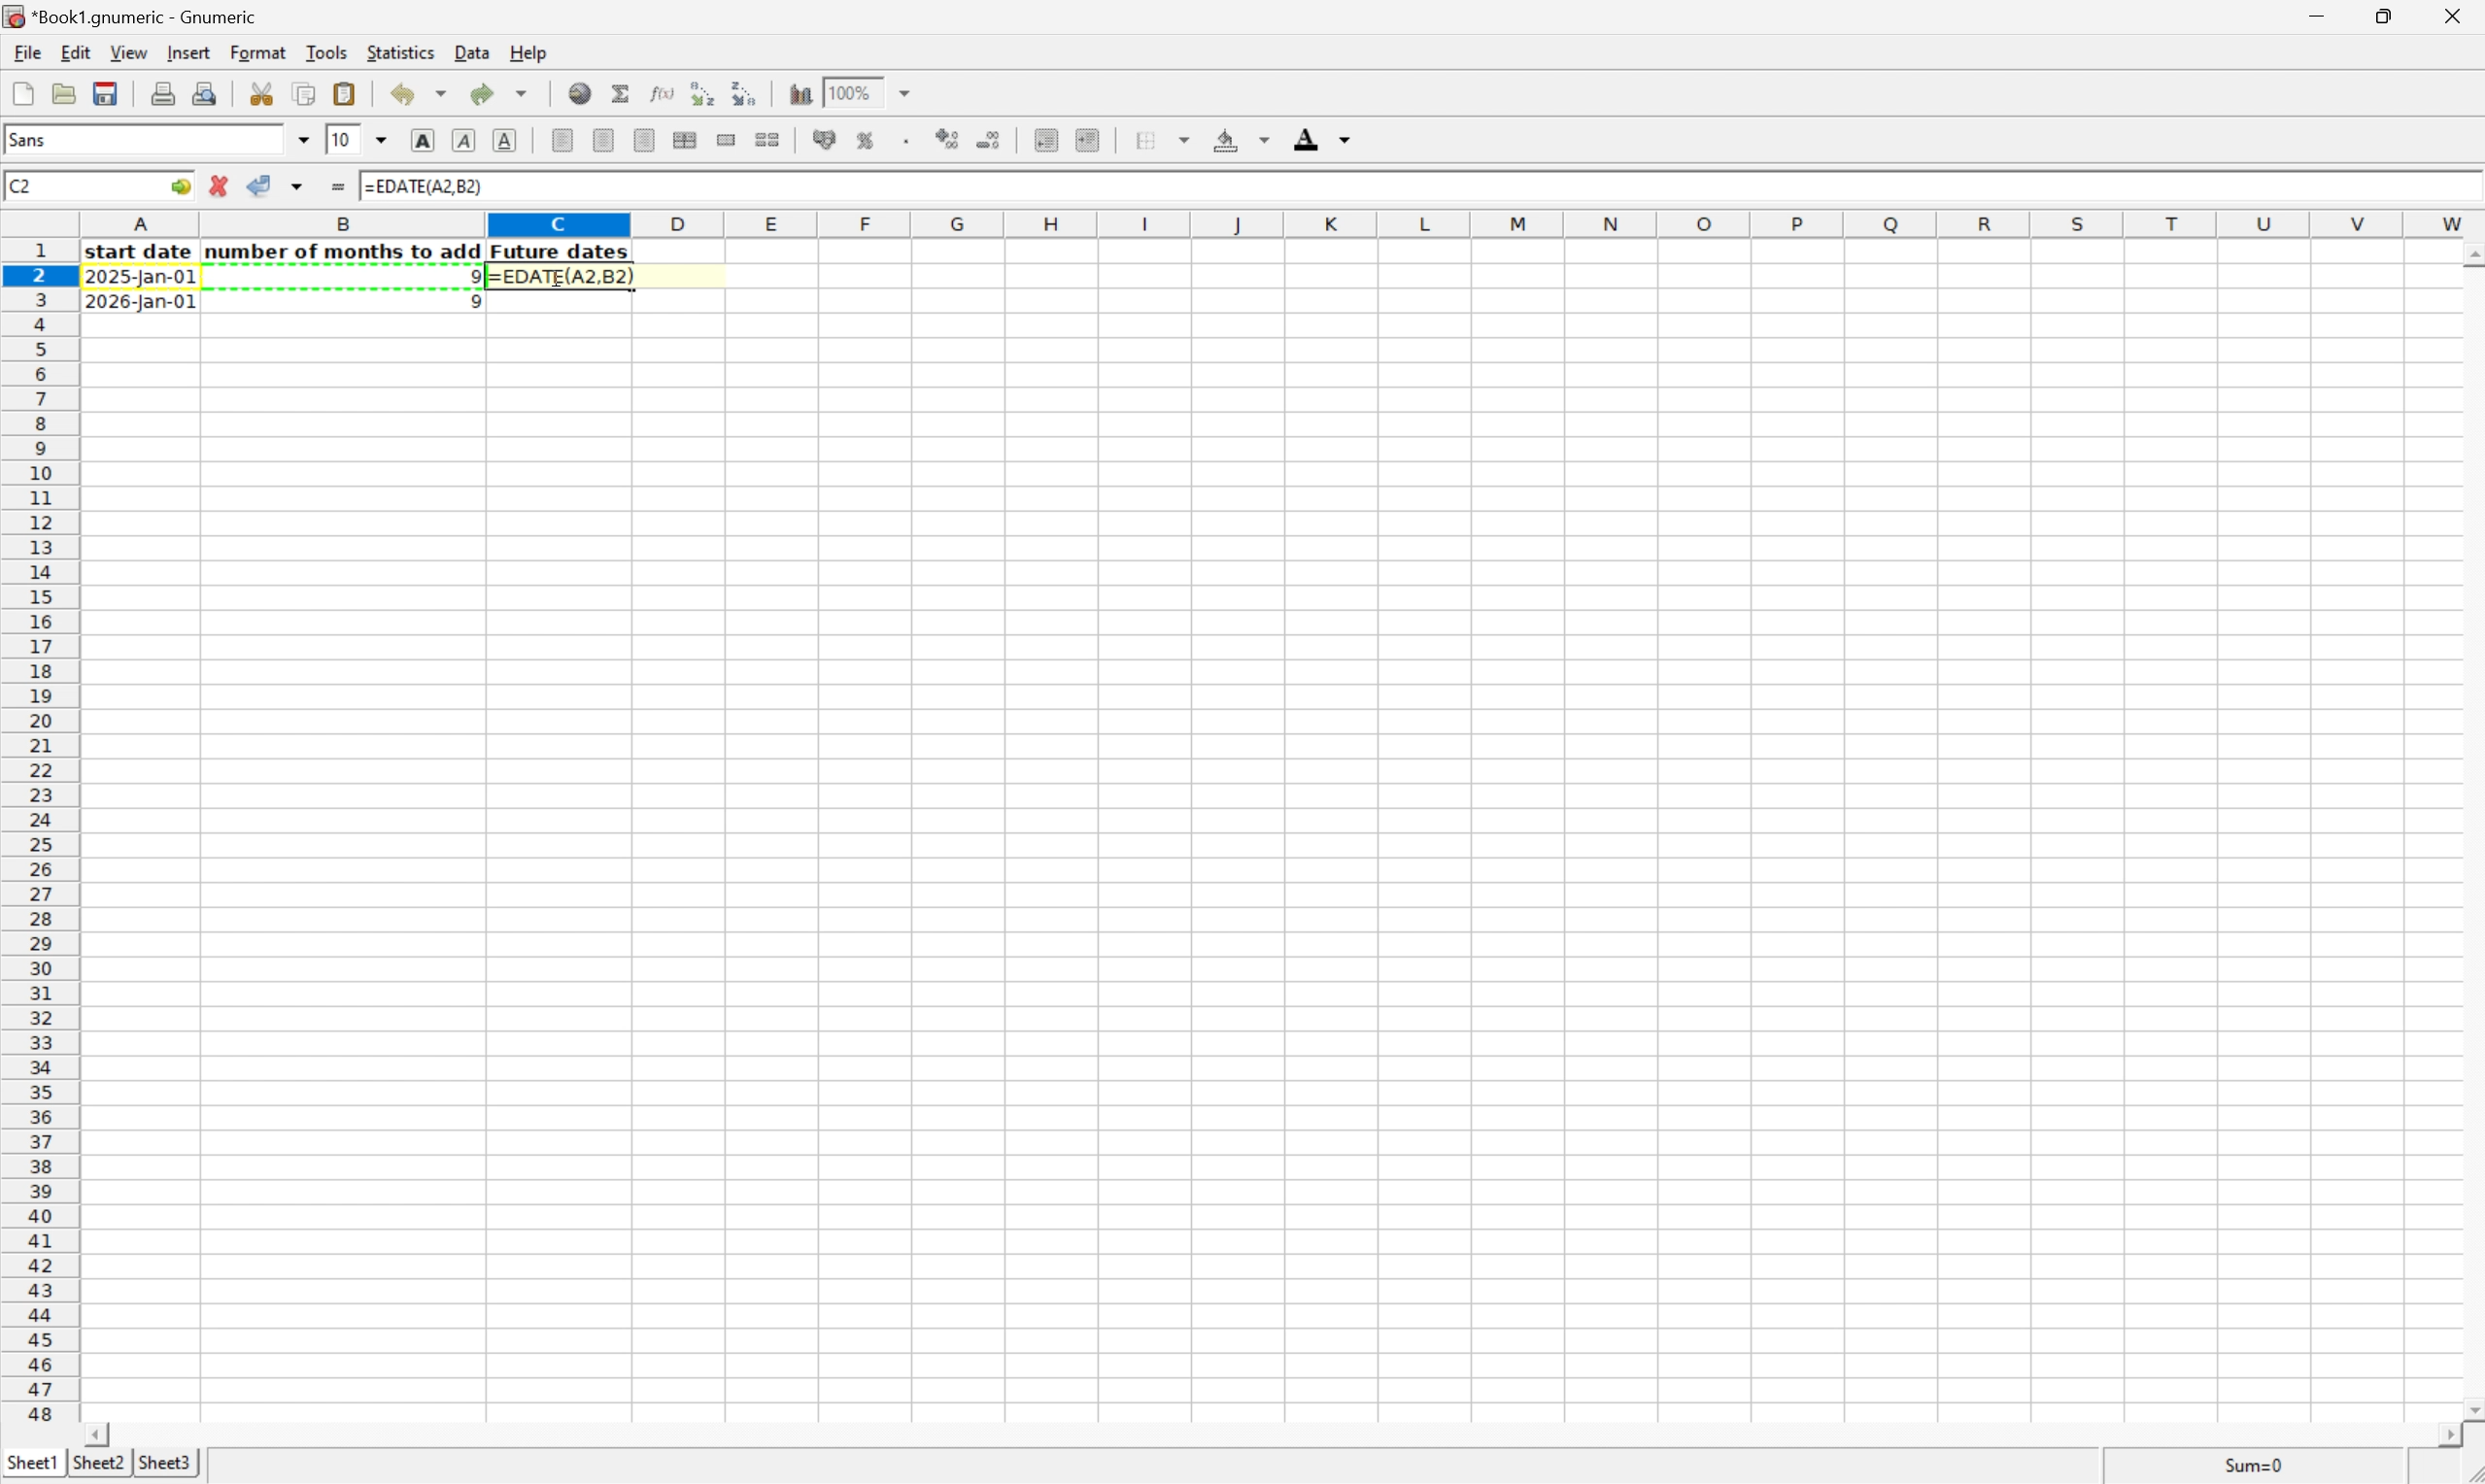 Image resolution: width=2485 pixels, height=1484 pixels. I want to click on Insert, so click(188, 52).